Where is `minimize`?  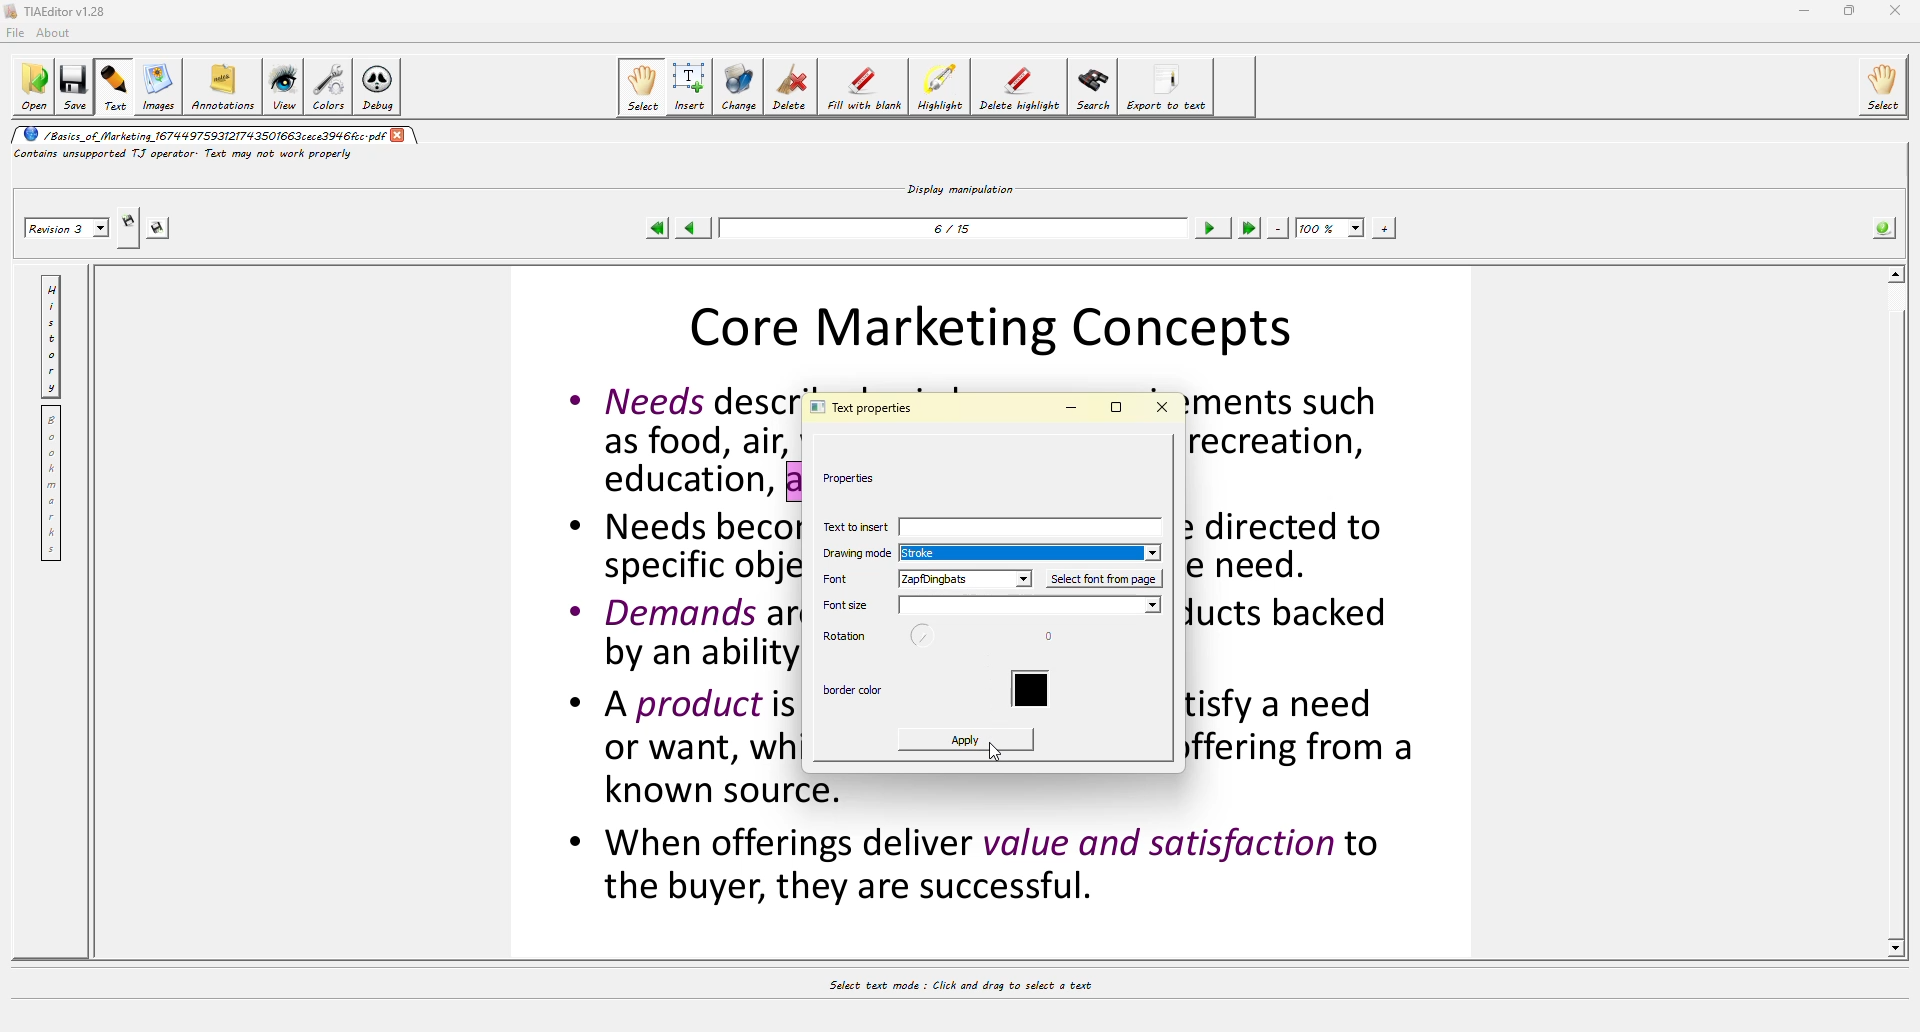
minimize is located at coordinates (1803, 11).